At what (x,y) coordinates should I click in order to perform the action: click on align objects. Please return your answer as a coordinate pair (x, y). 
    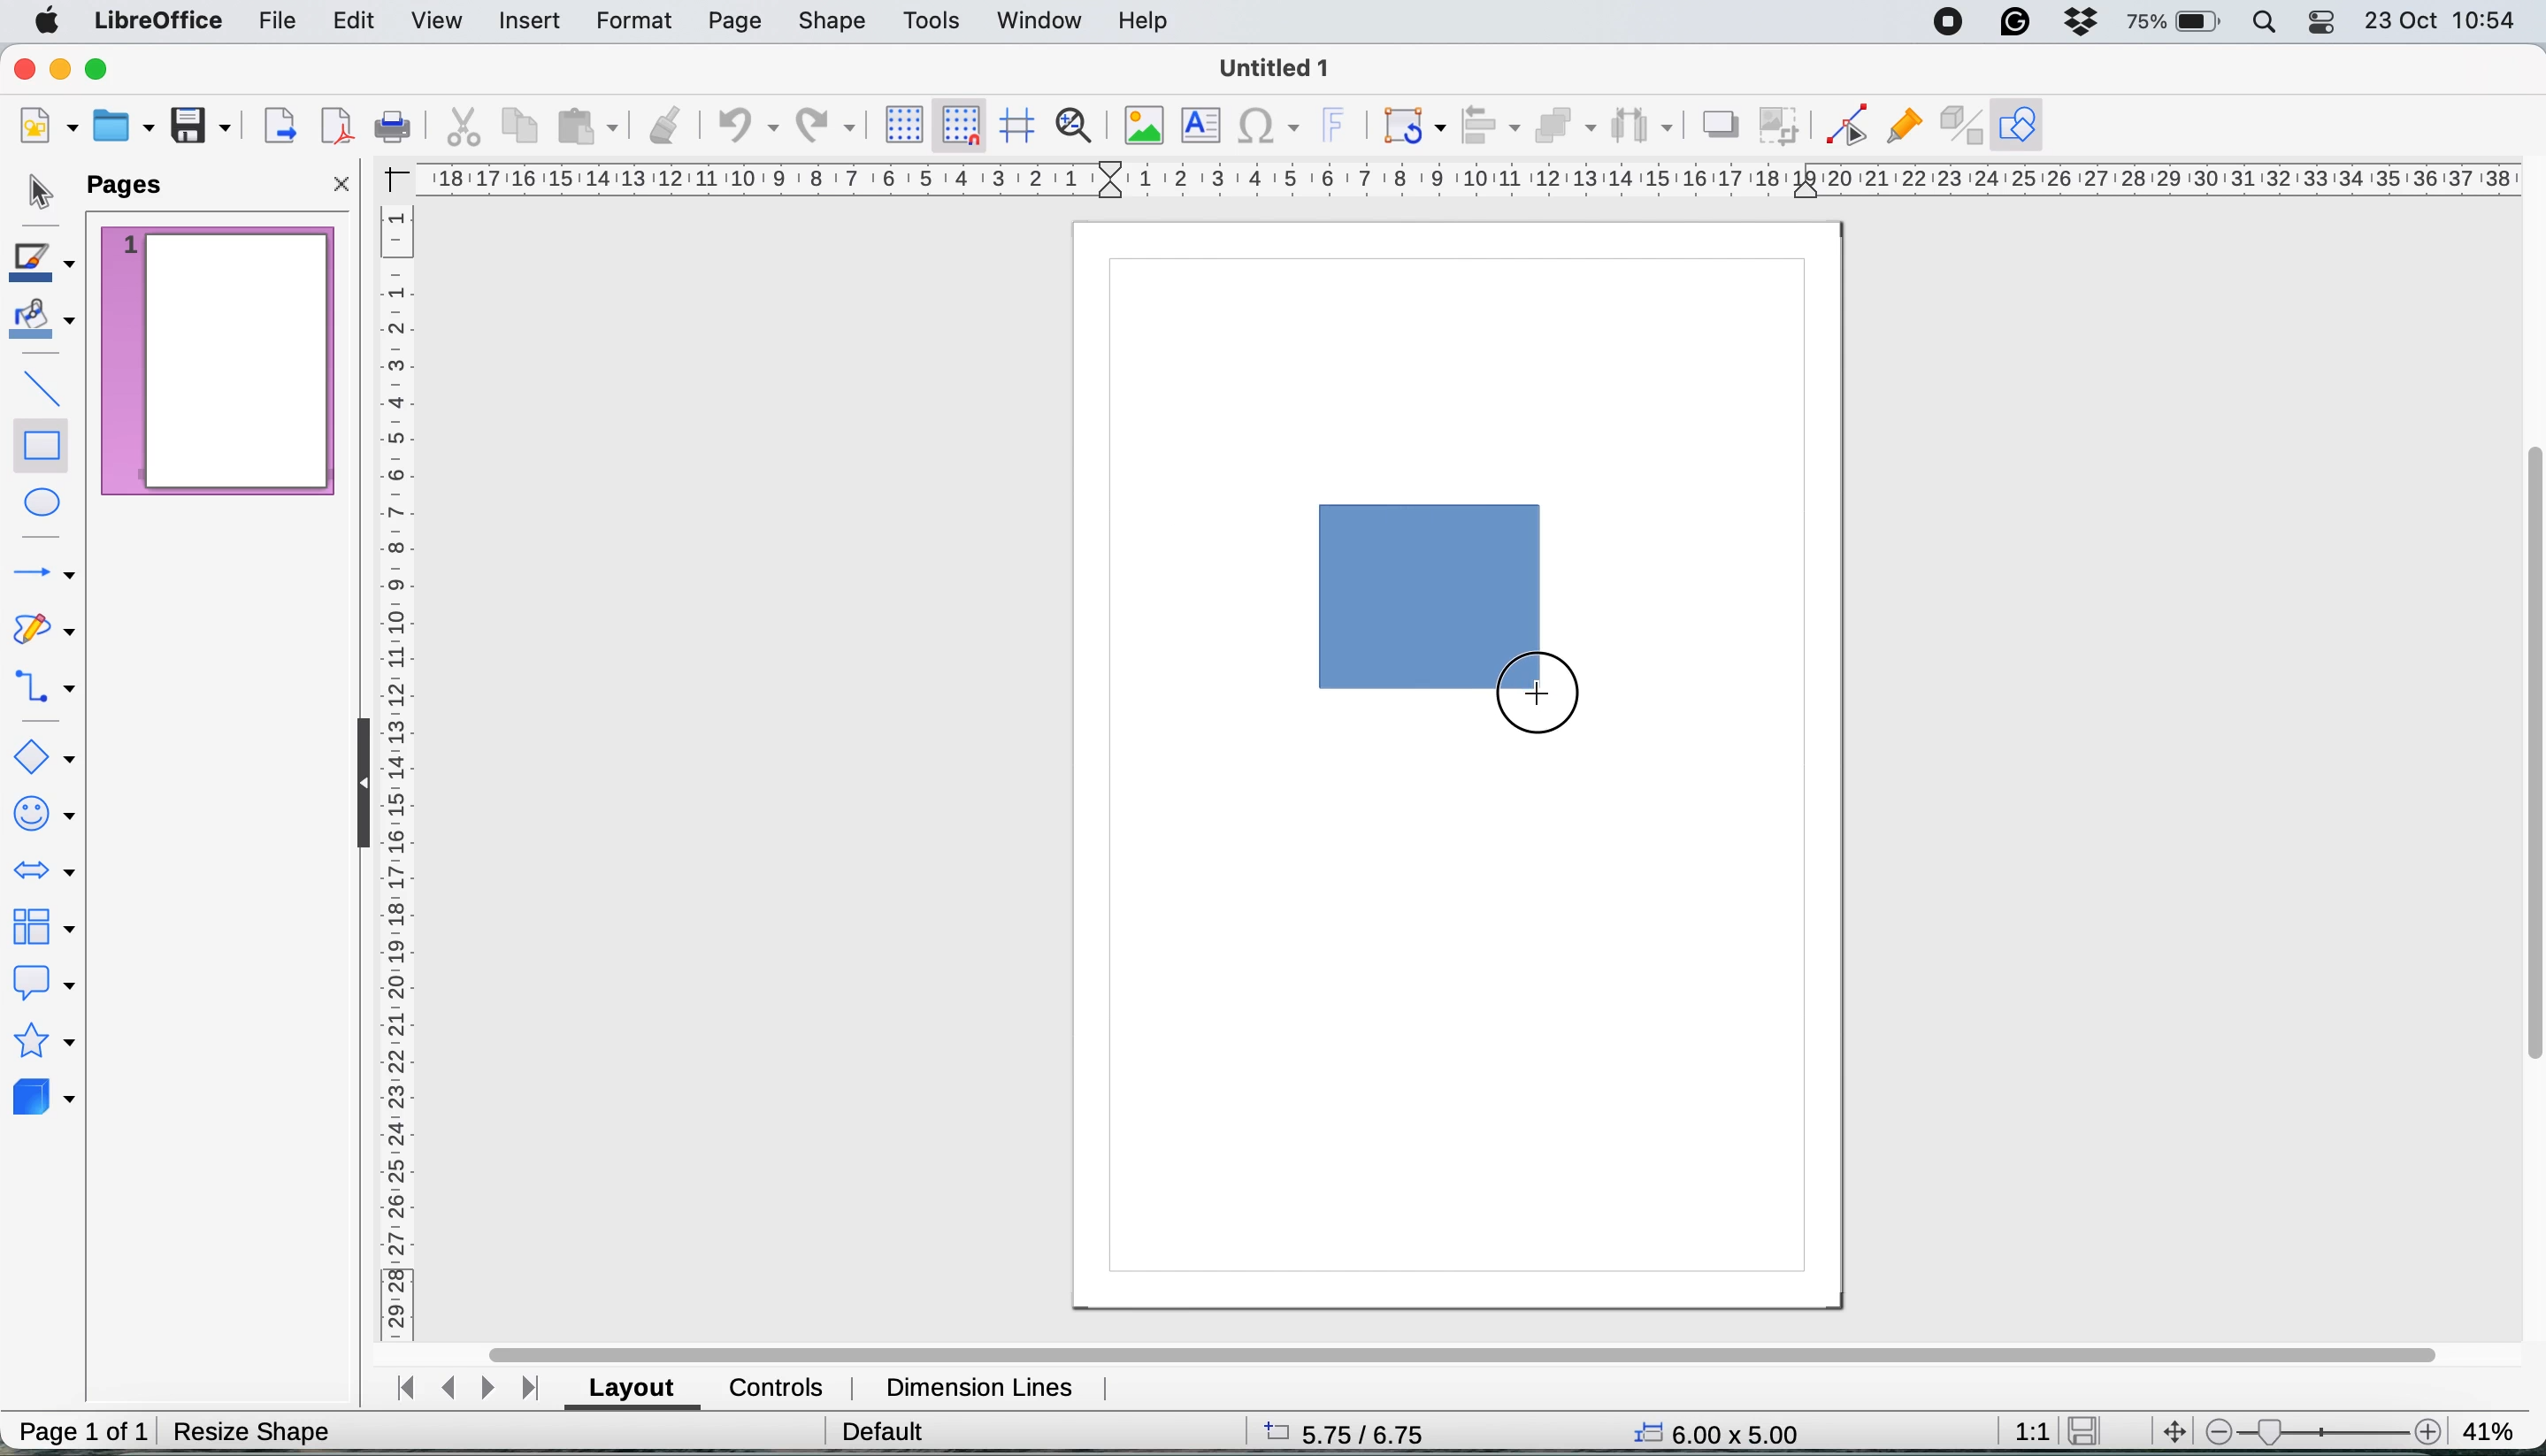
    Looking at the image, I should click on (1490, 125).